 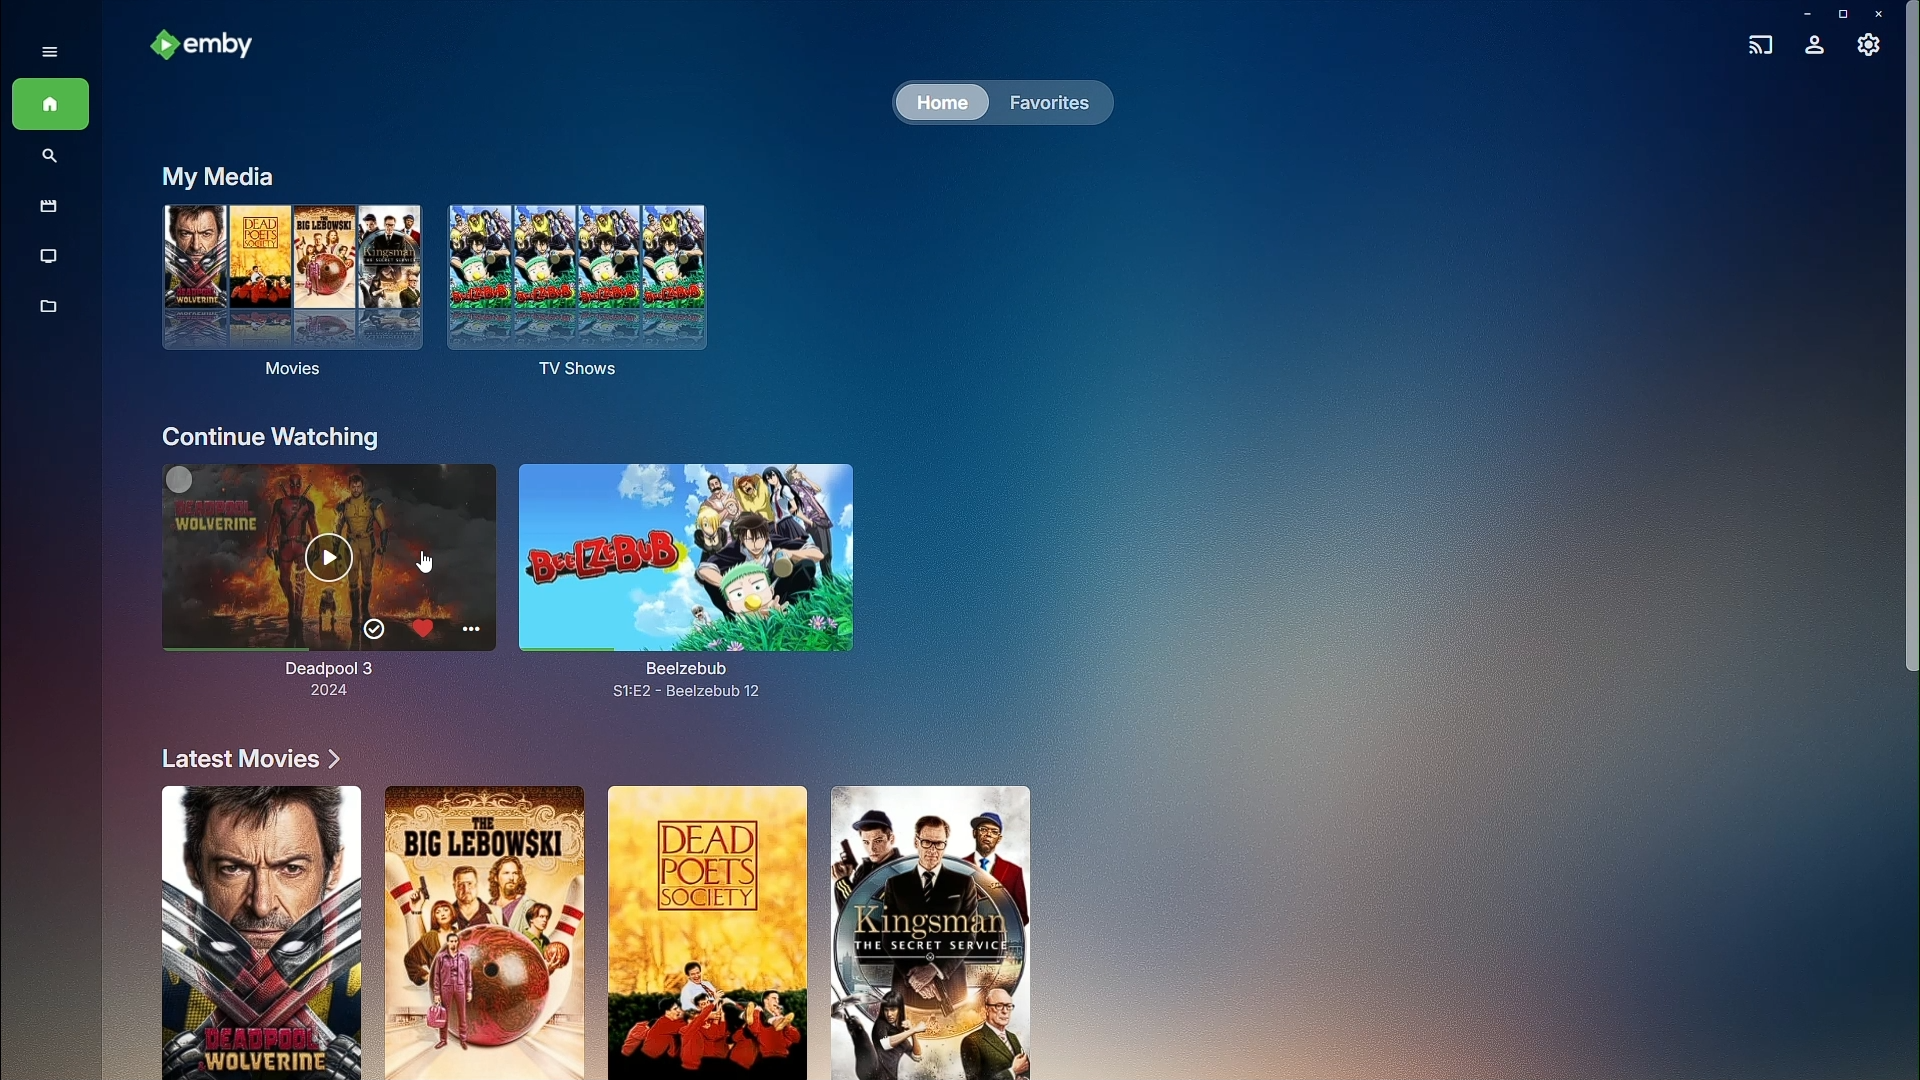 I want to click on emby, so click(x=214, y=47).